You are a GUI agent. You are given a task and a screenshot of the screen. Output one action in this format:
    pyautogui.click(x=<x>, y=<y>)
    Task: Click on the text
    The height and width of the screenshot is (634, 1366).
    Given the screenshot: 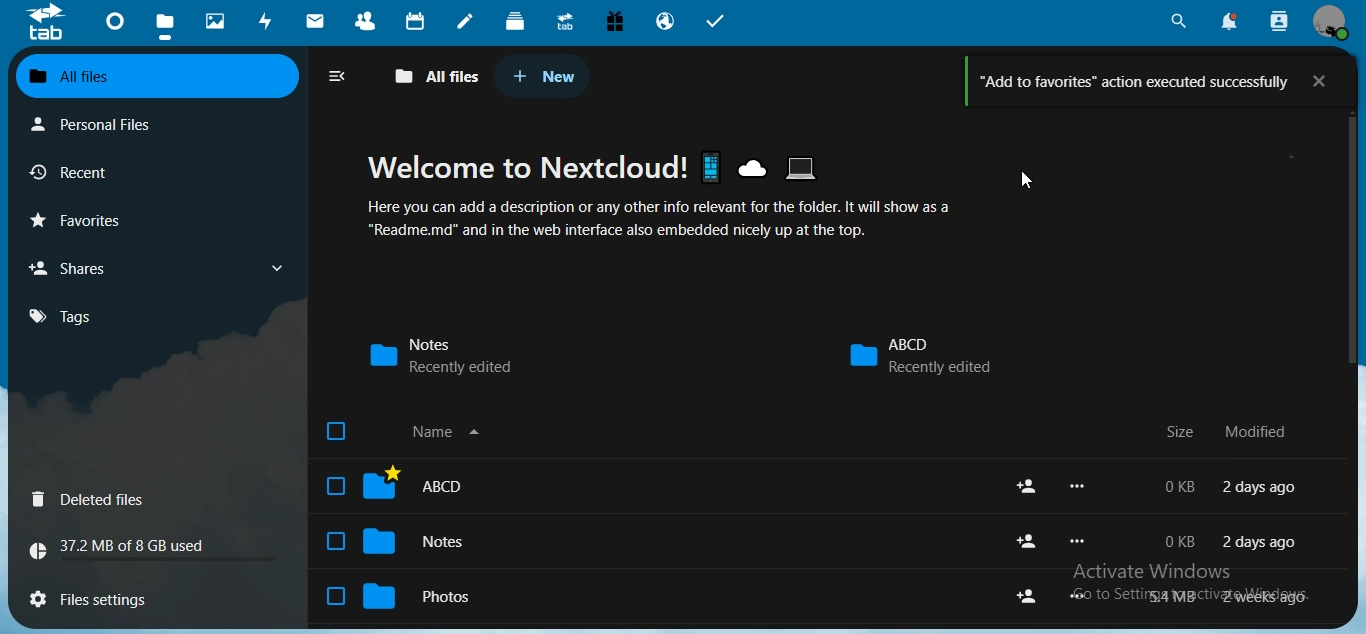 What is the action you would take?
    pyautogui.click(x=1231, y=596)
    